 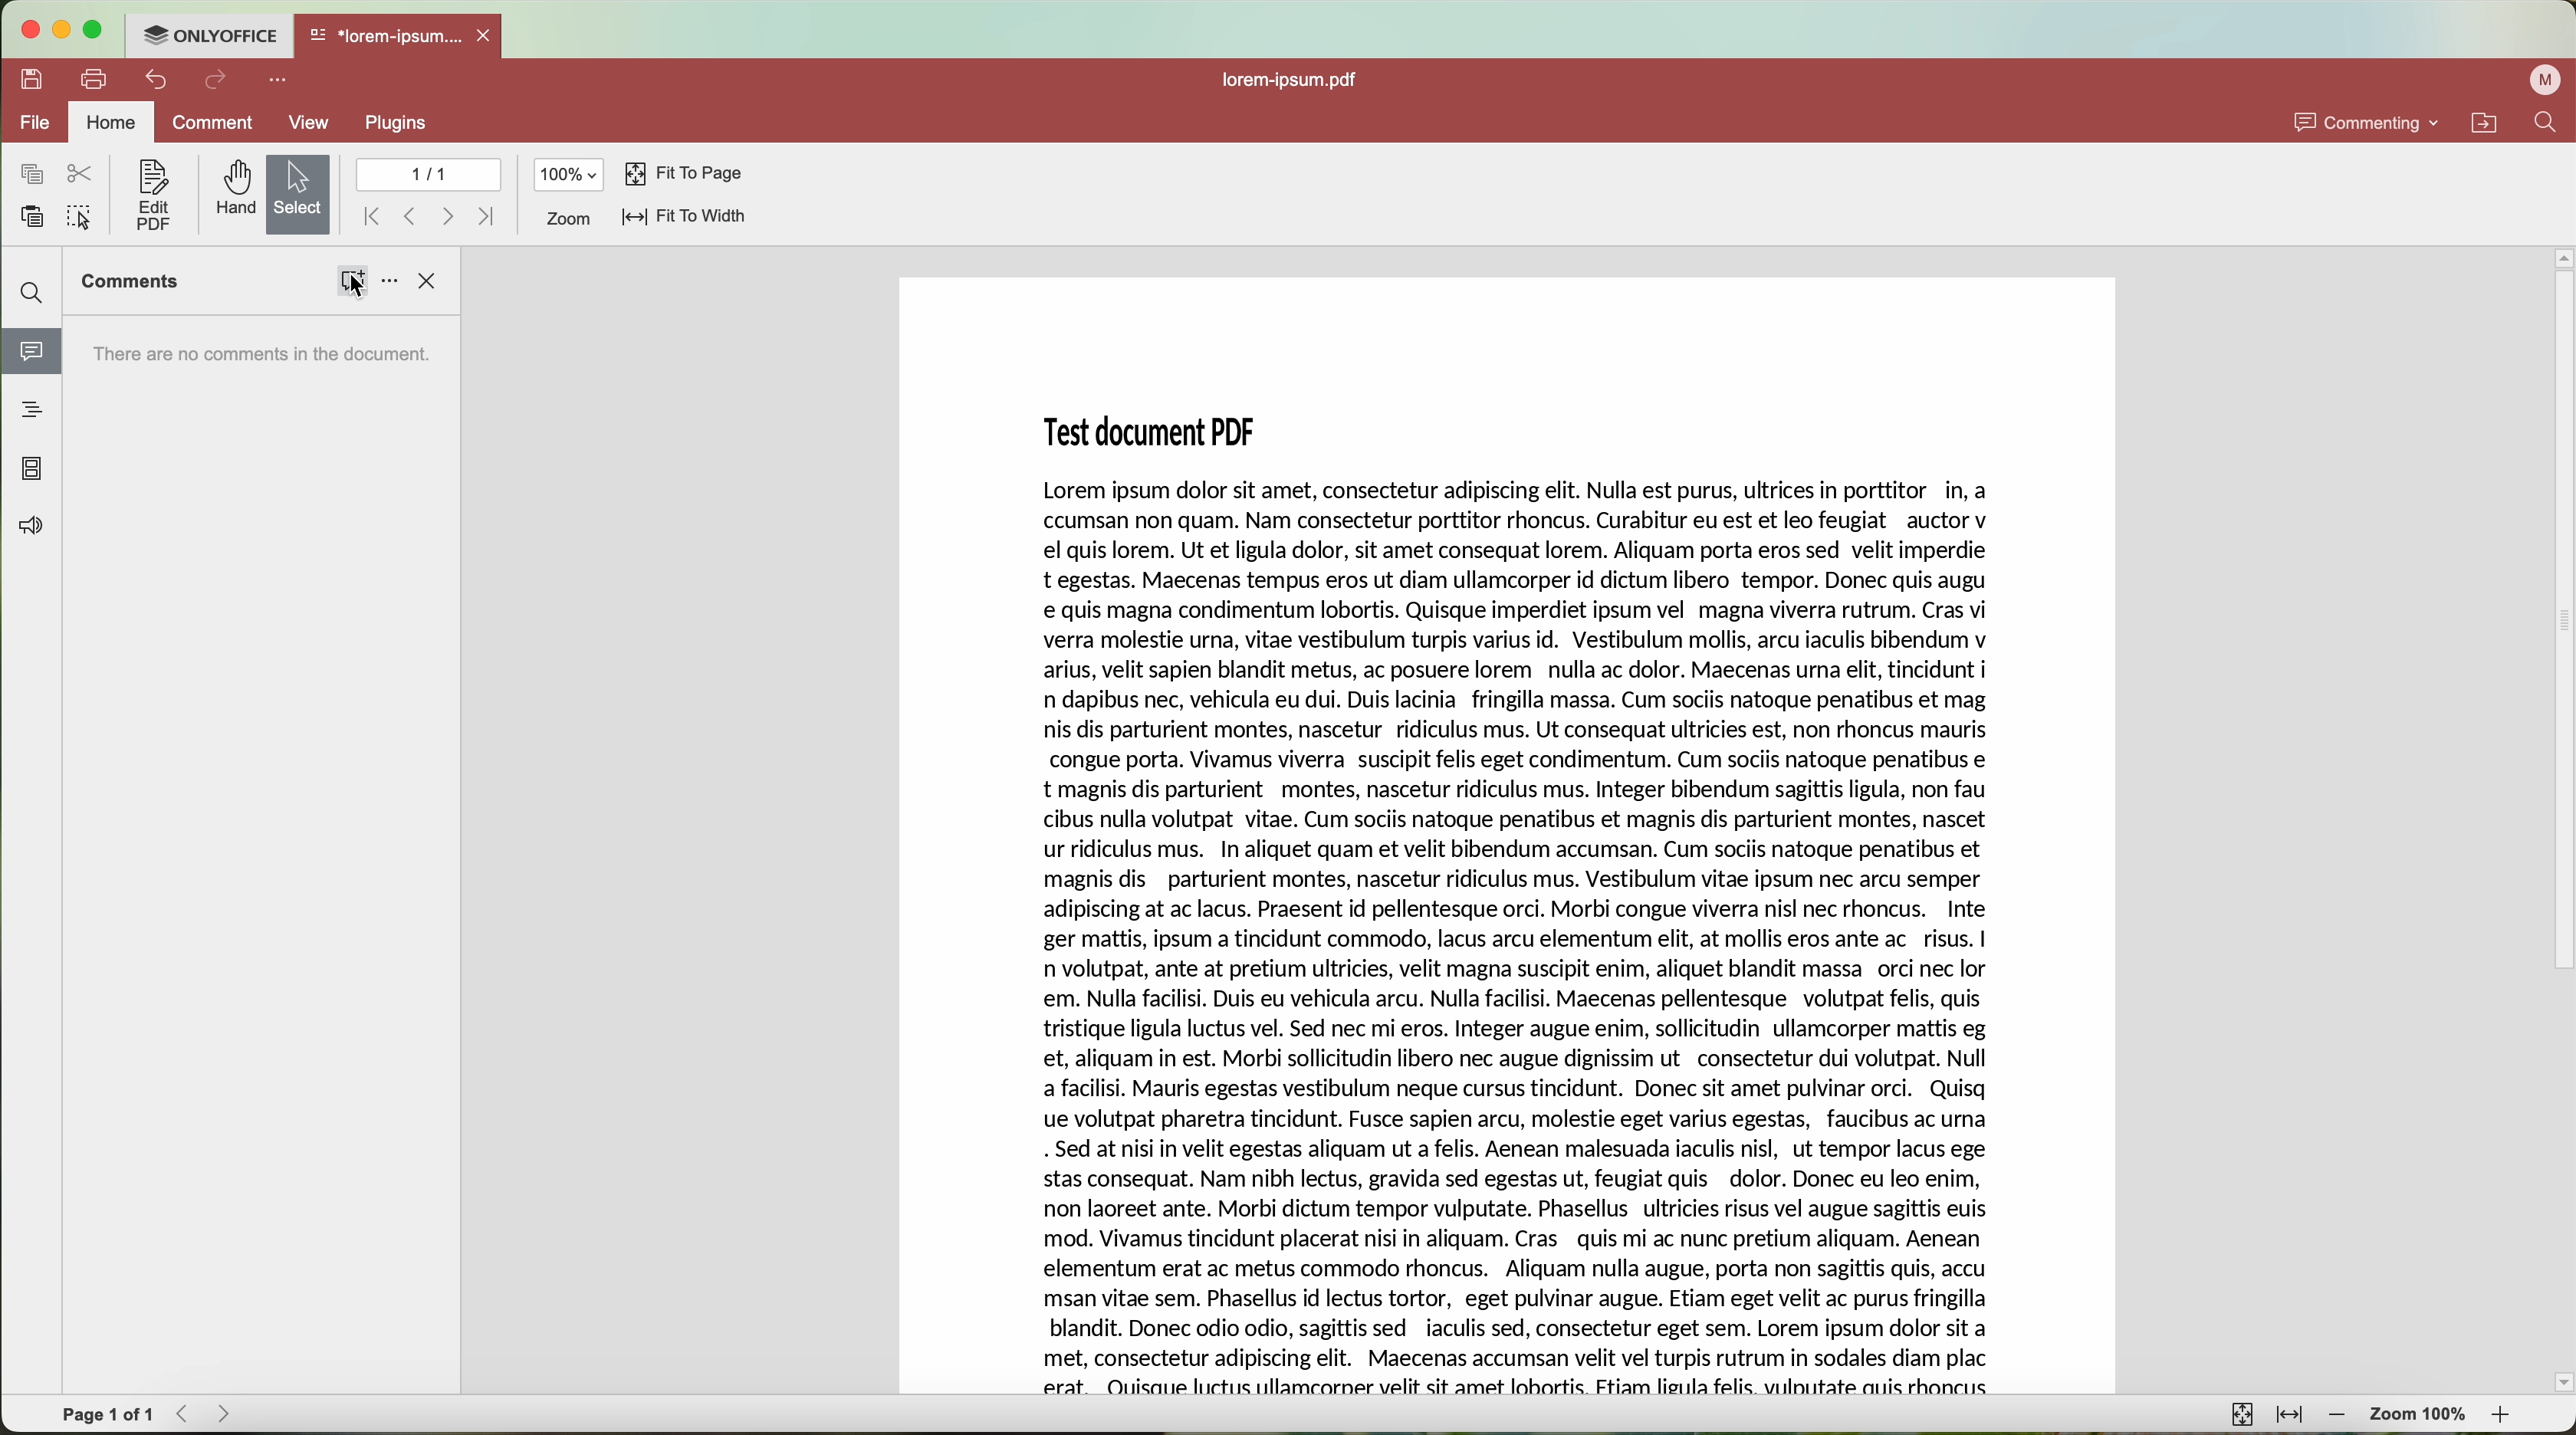 I want to click on comment, so click(x=214, y=126).